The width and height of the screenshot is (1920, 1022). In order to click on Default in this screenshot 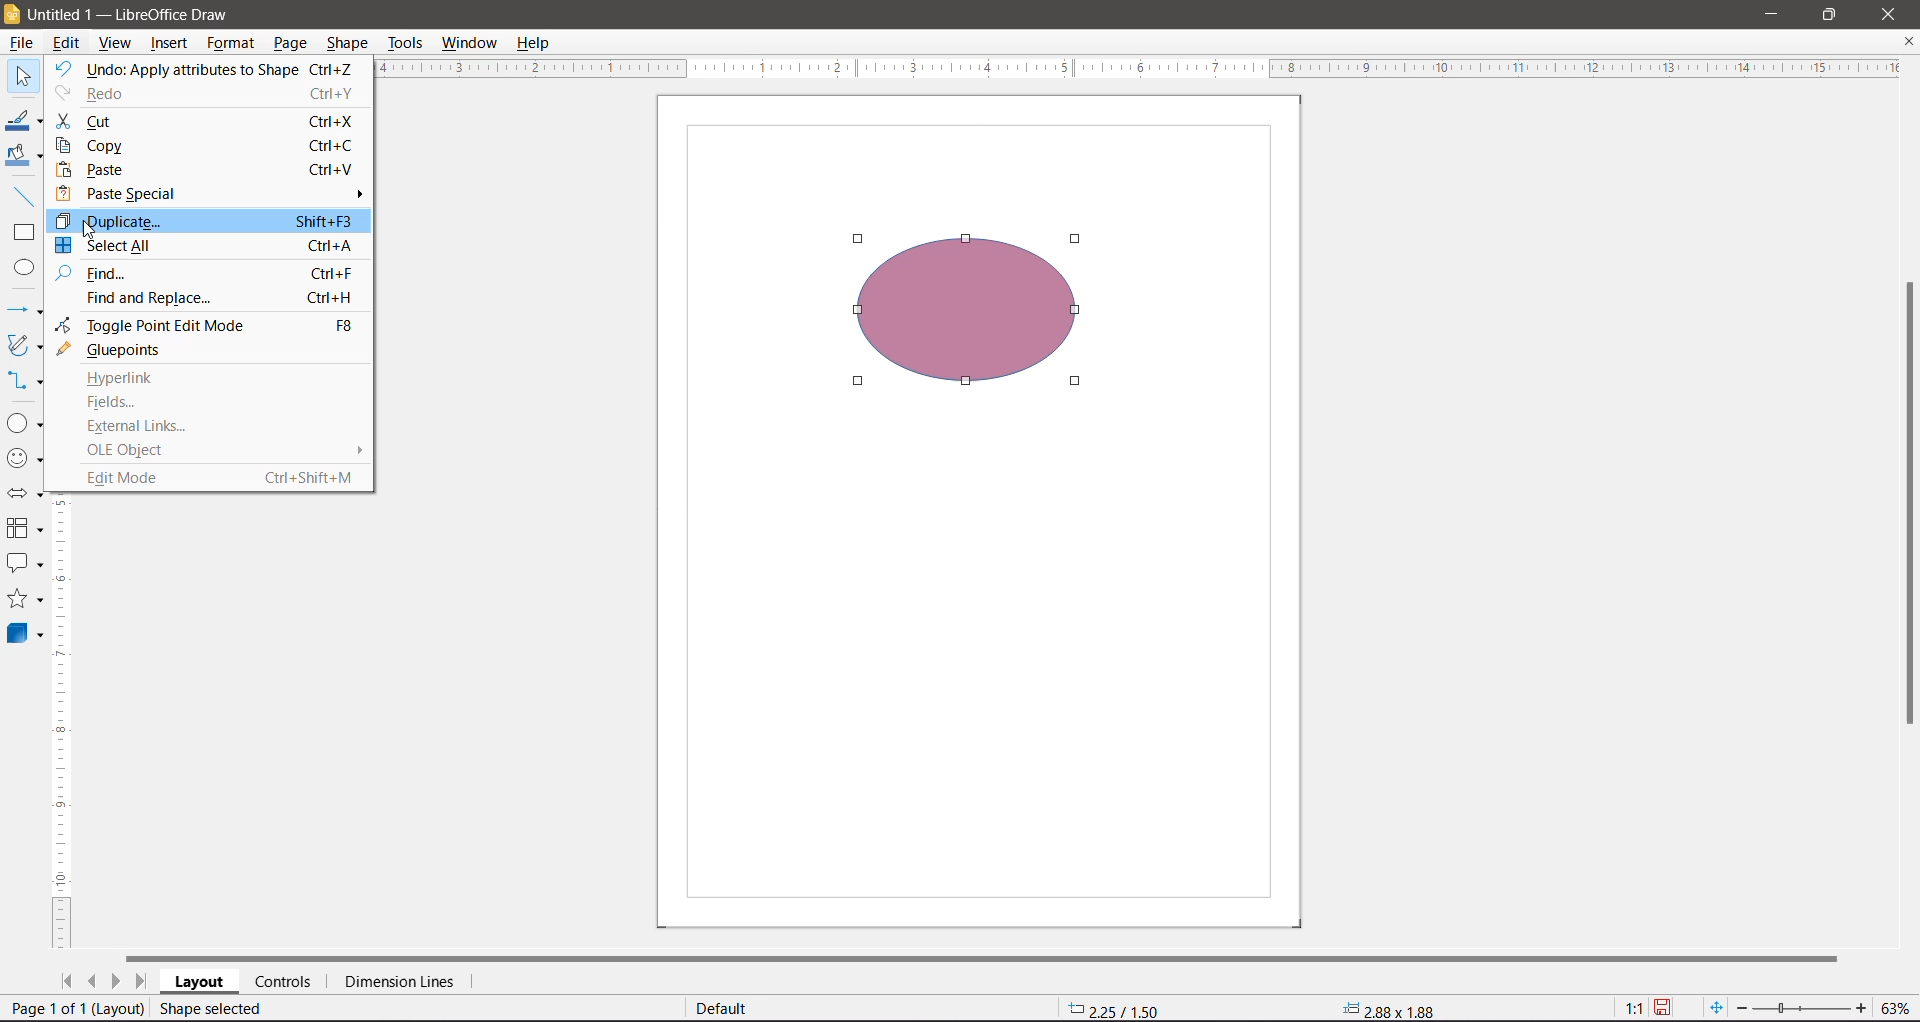, I will do `click(724, 1008)`.